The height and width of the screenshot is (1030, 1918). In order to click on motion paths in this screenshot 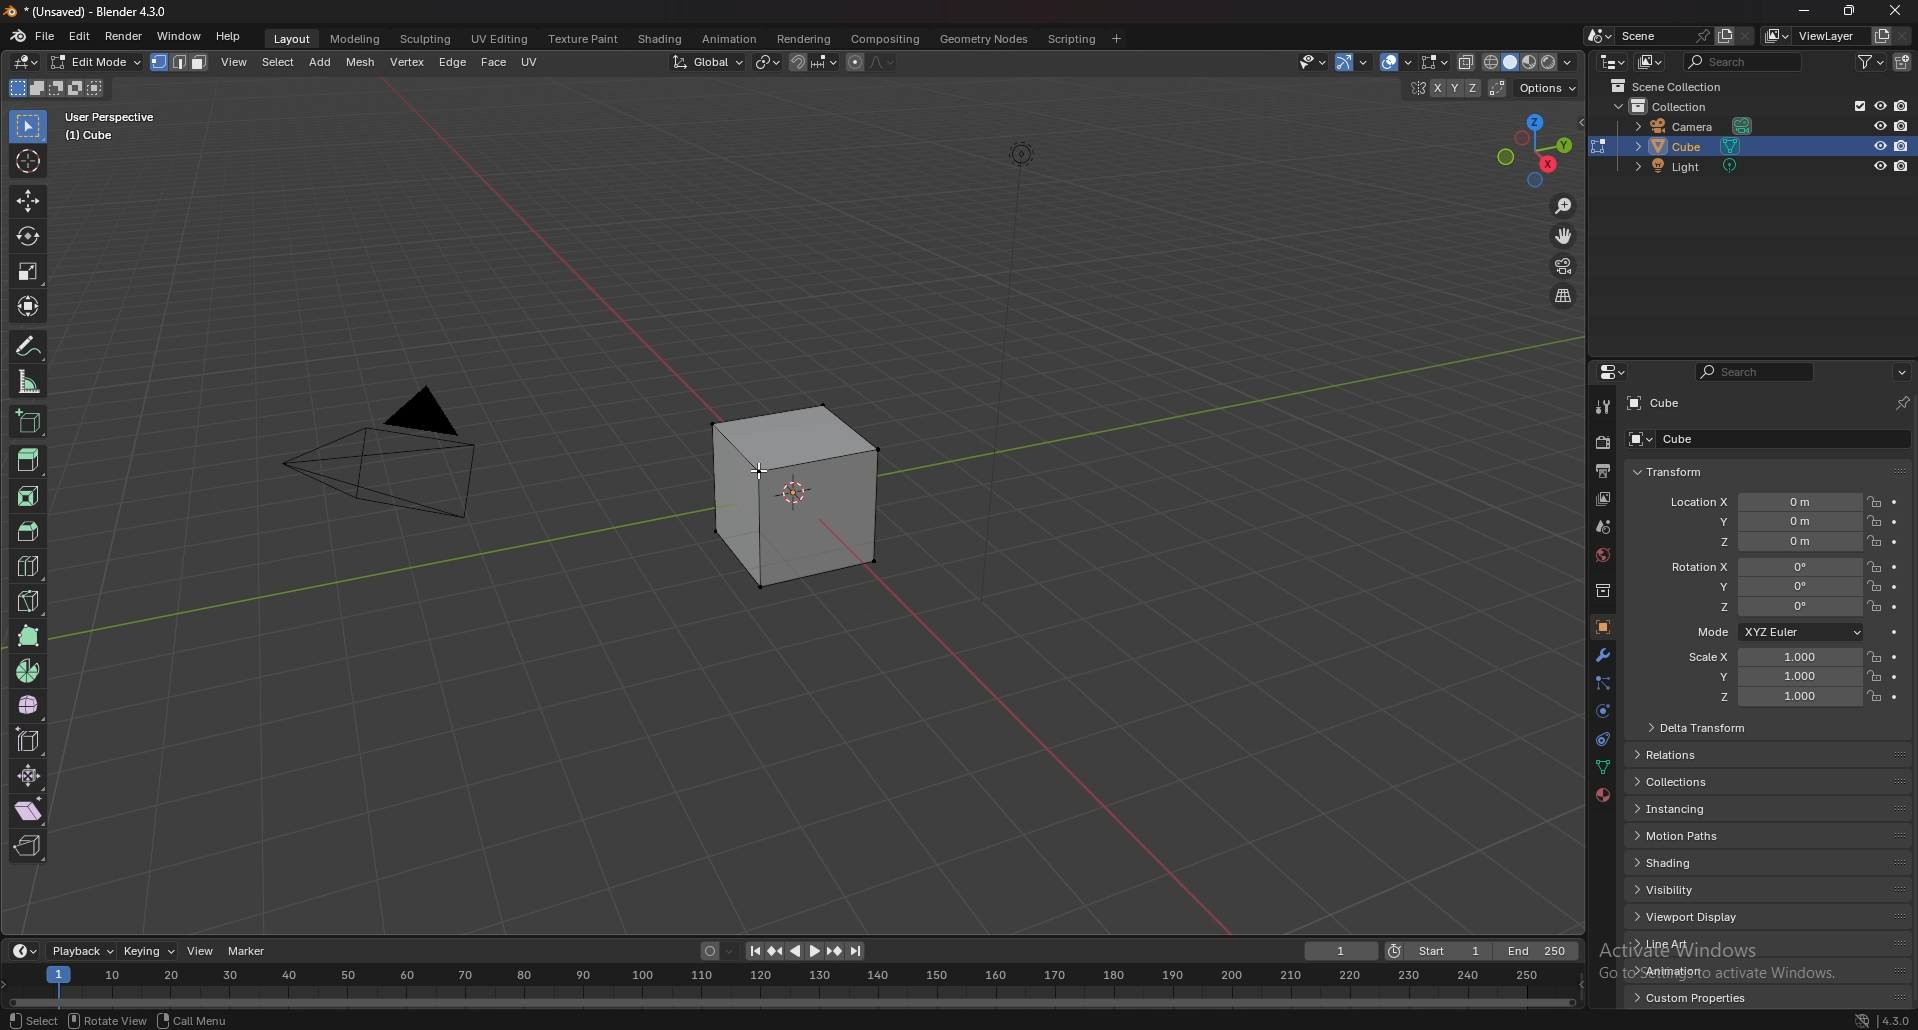, I will do `click(1711, 835)`.